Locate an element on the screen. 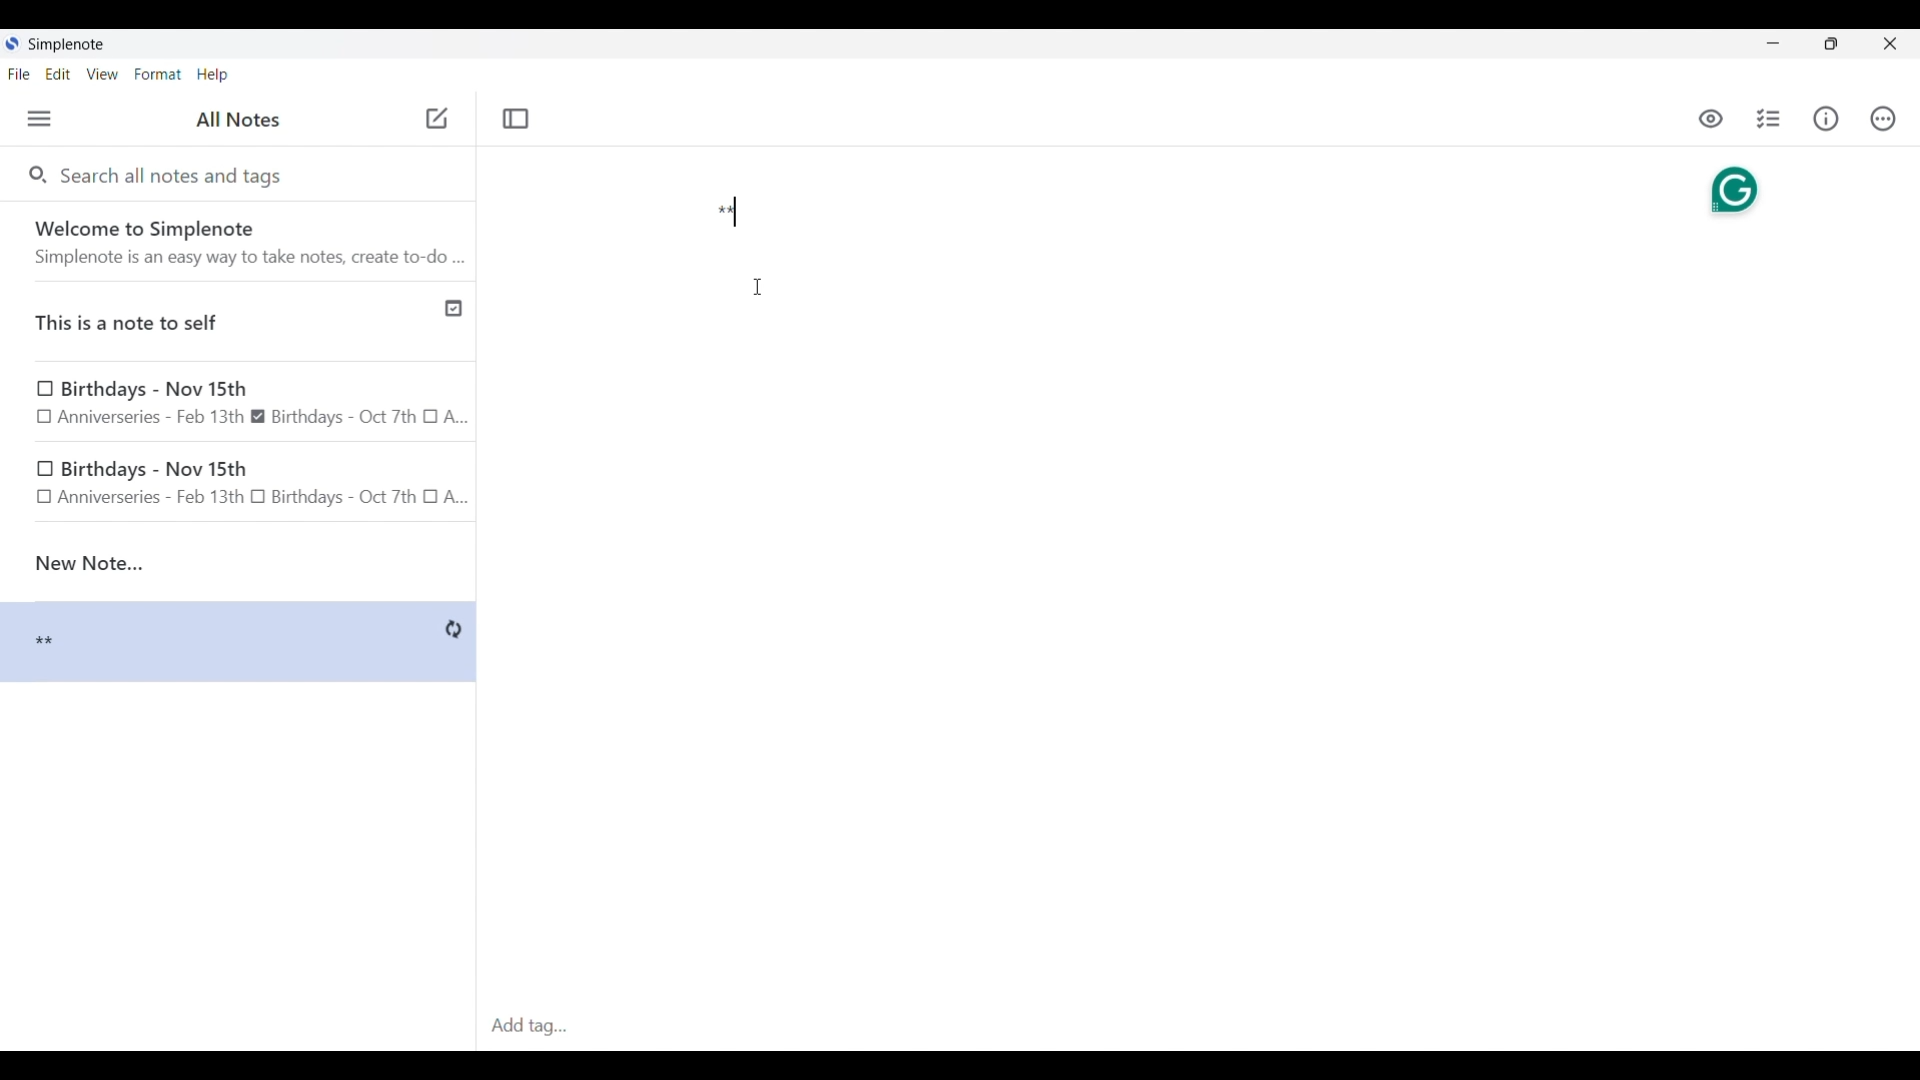 The width and height of the screenshot is (1920, 1080). Indicates saving is located at coordinates (453, 629).